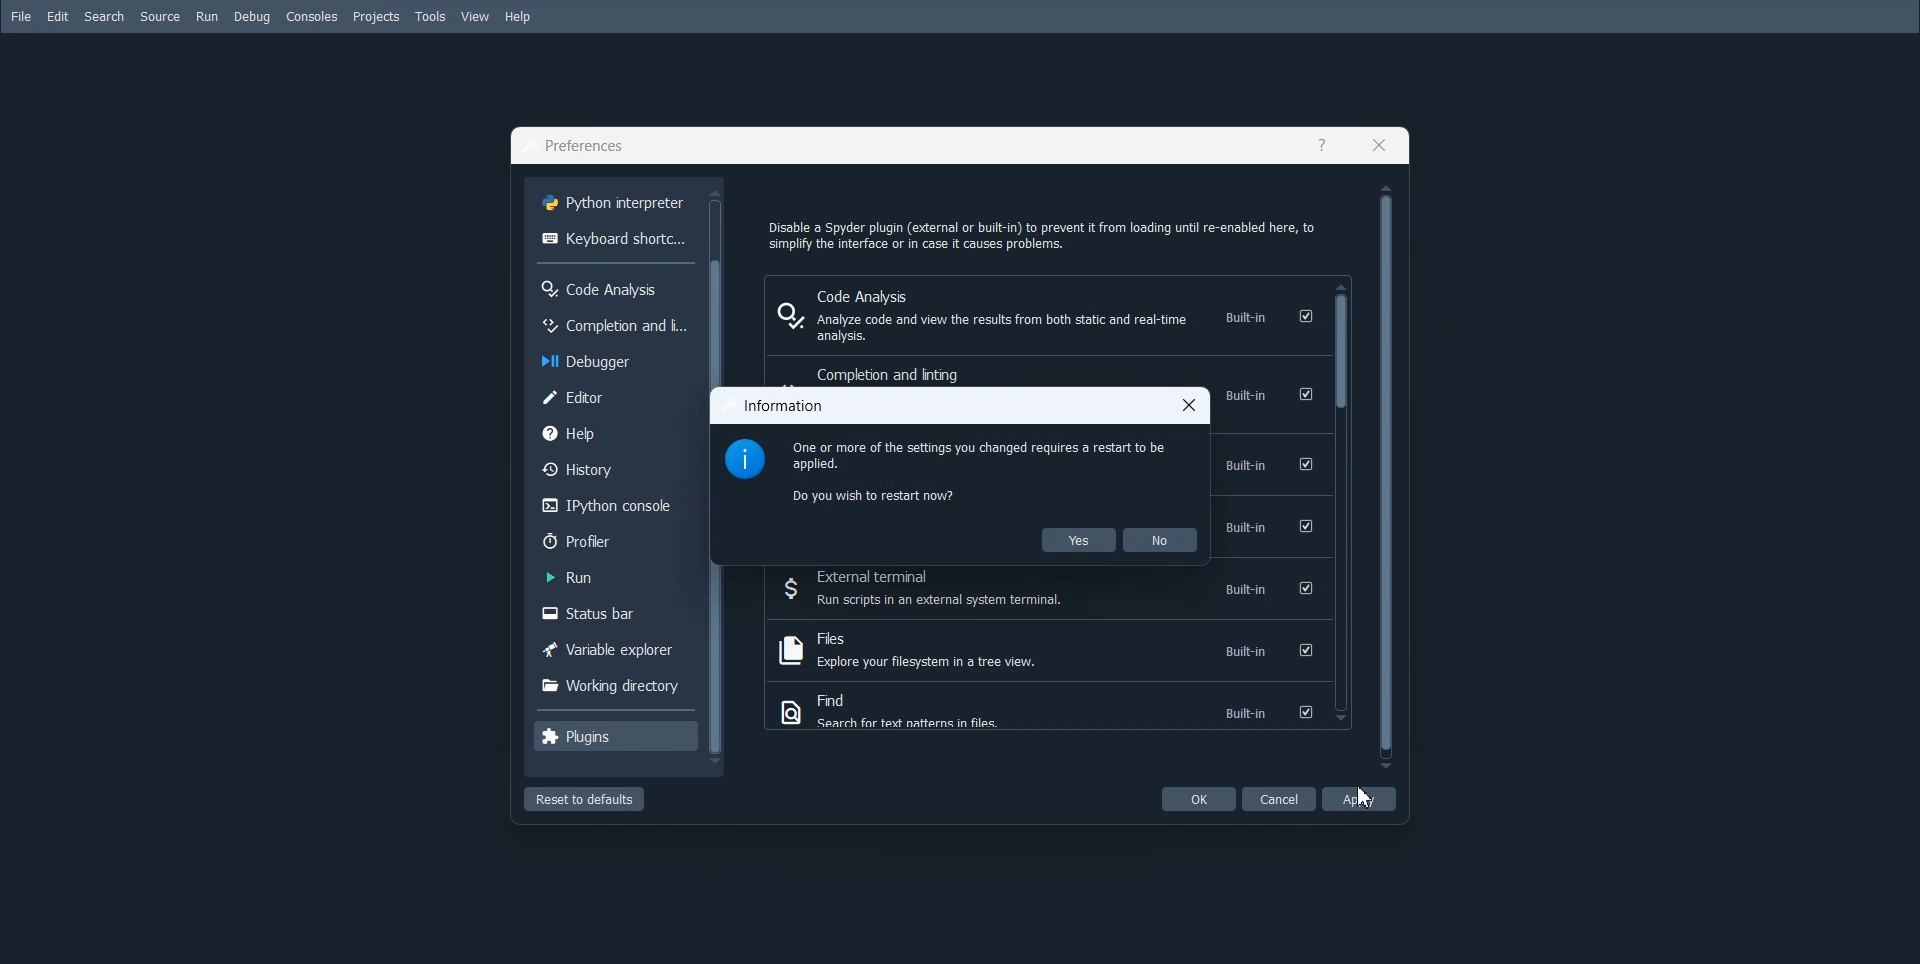  I want to click on Code Analysis, so click(1046, 314).